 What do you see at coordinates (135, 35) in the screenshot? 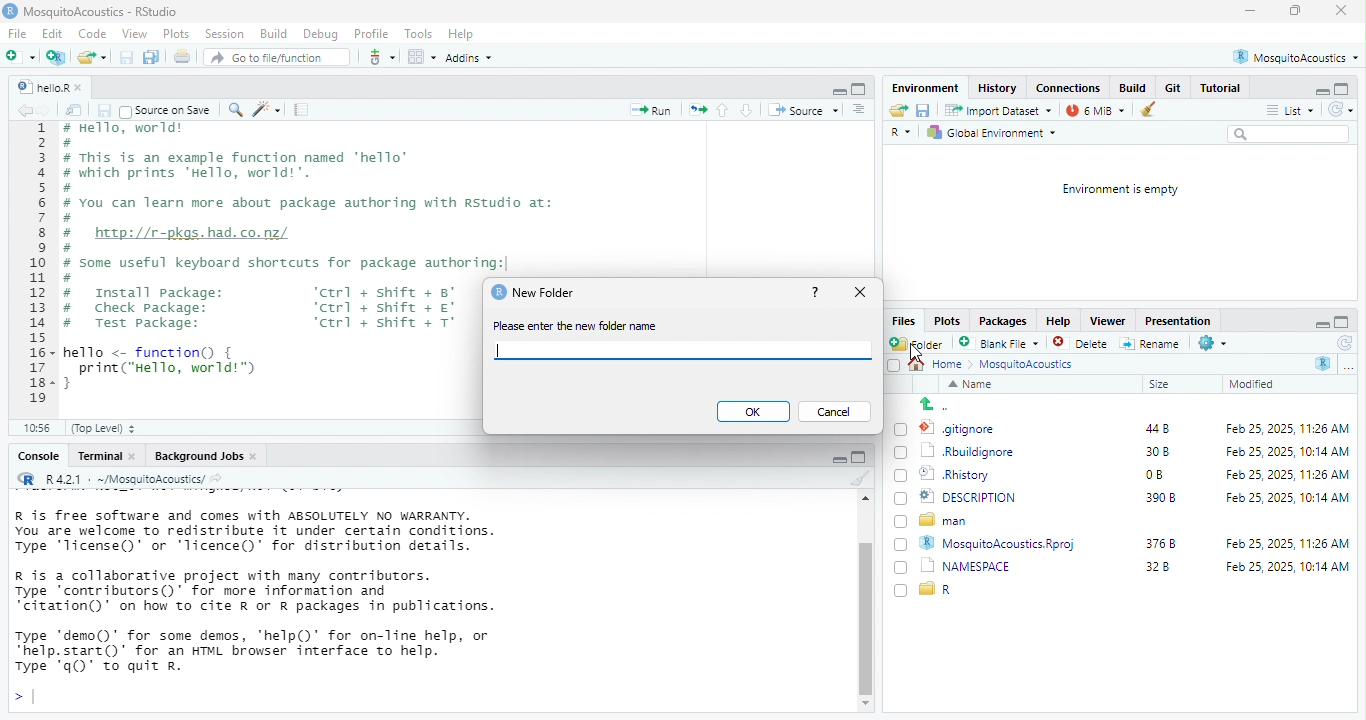
I see `View` at bounding box center [135, 35].